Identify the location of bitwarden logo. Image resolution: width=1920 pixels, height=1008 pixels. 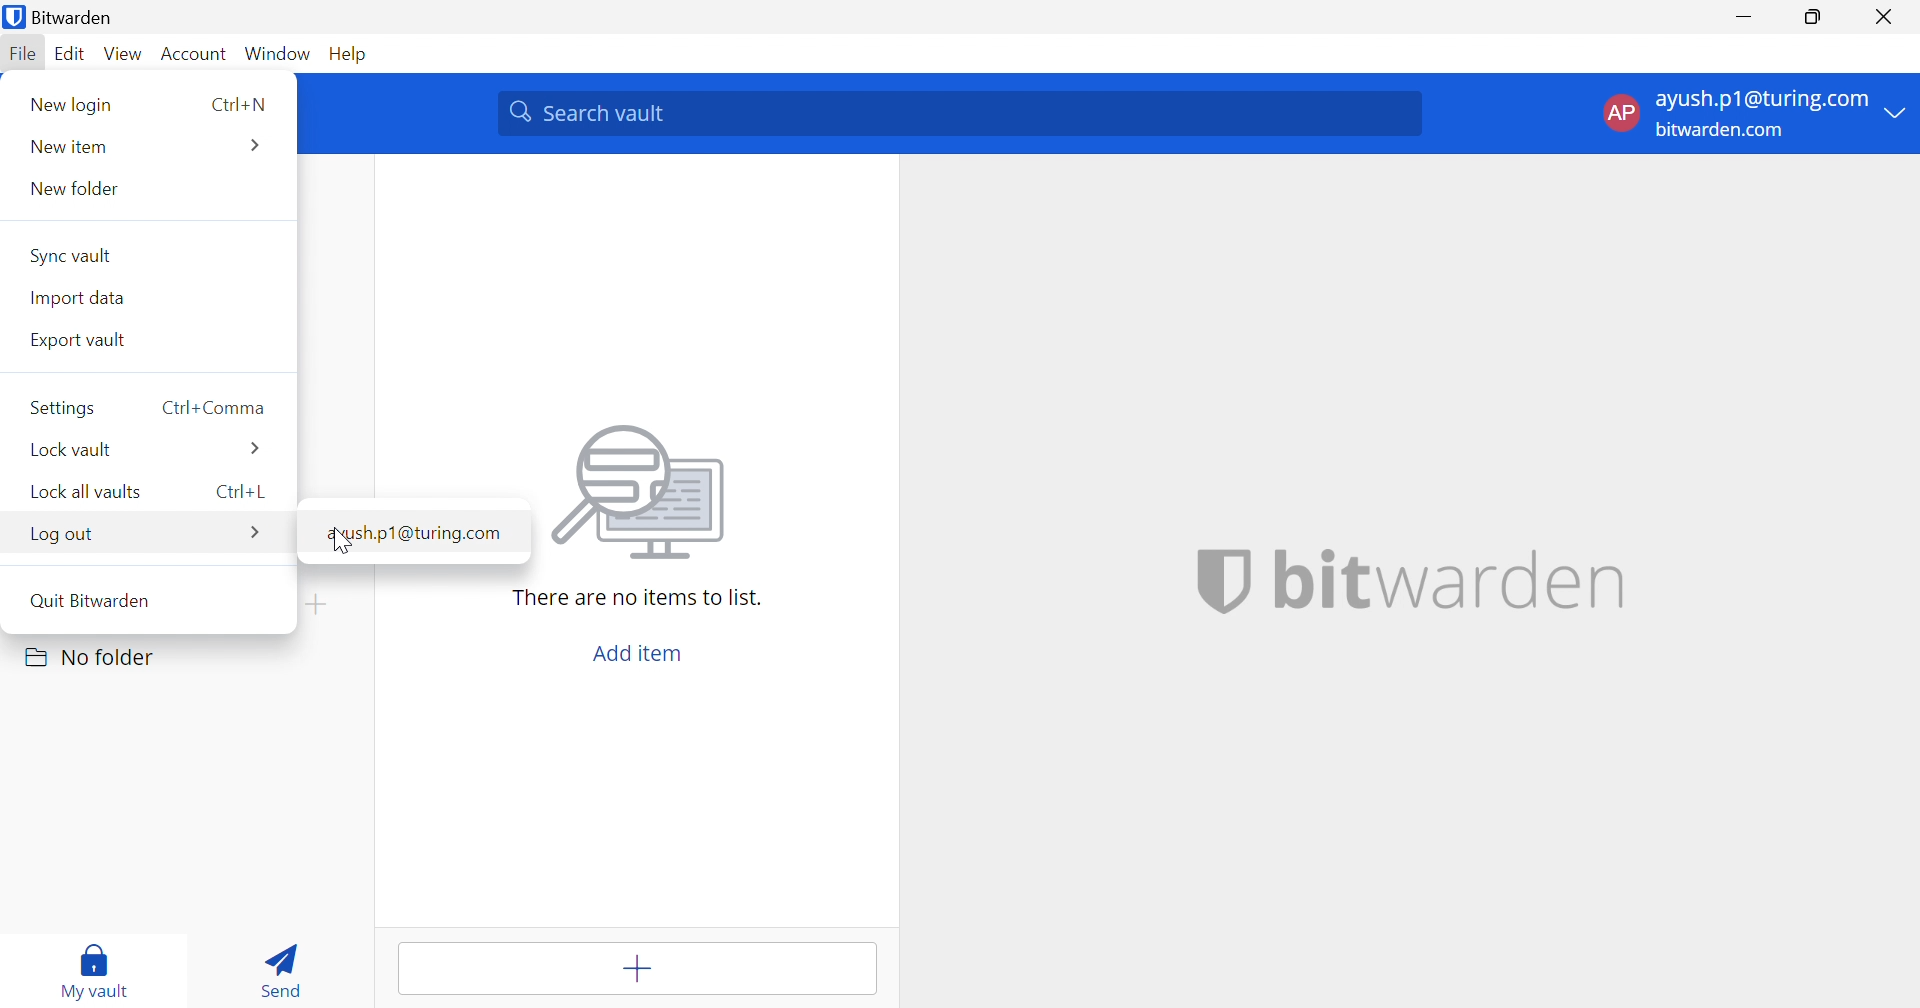
(1223, 580).